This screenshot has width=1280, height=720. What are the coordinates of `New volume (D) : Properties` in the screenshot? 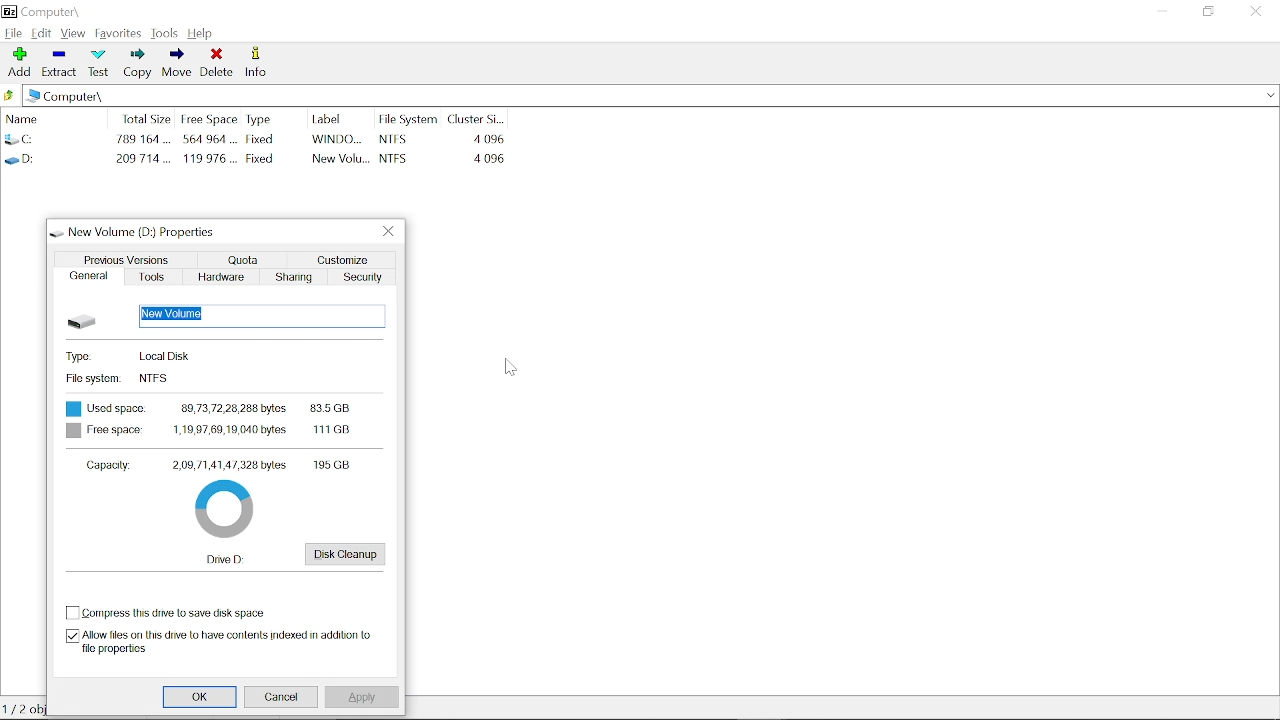 It's located at (137, 231).